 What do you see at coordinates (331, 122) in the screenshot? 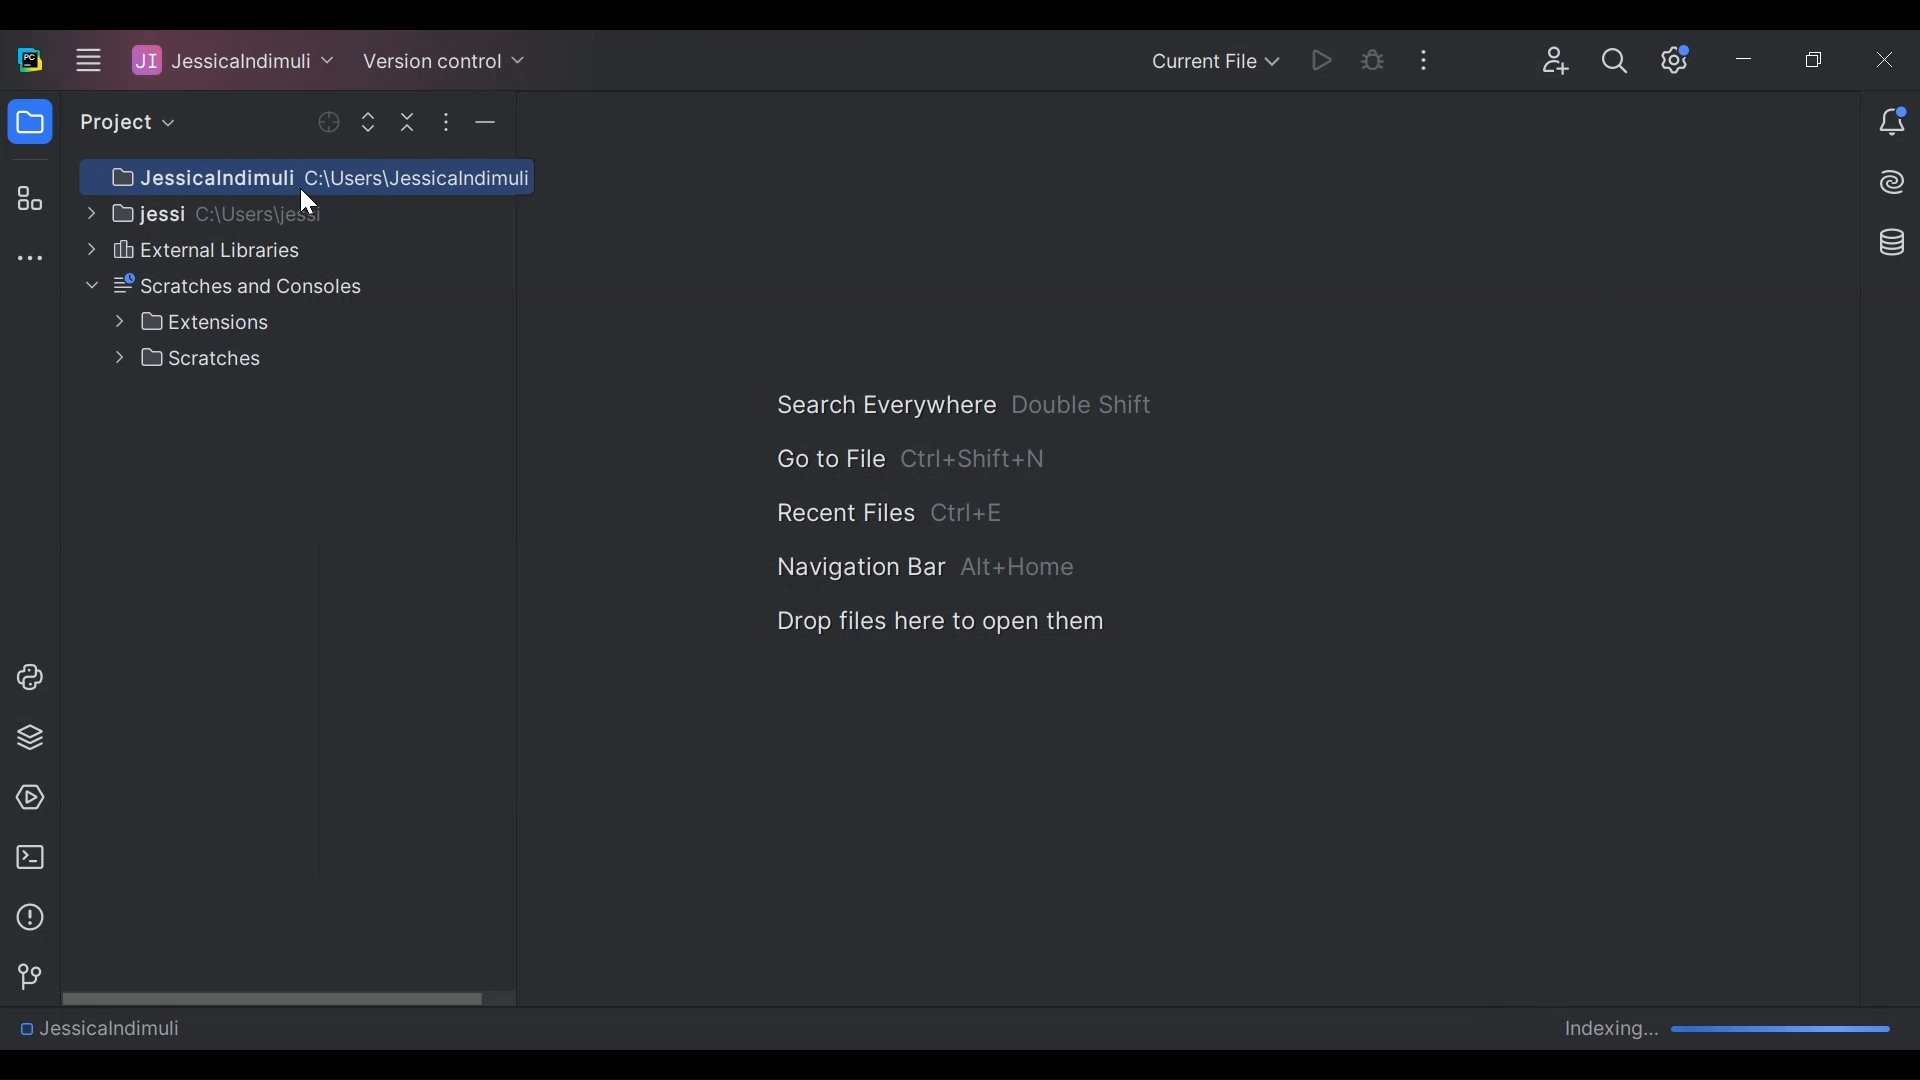
I see `Open Selected File` at bounding box center [331, 122].